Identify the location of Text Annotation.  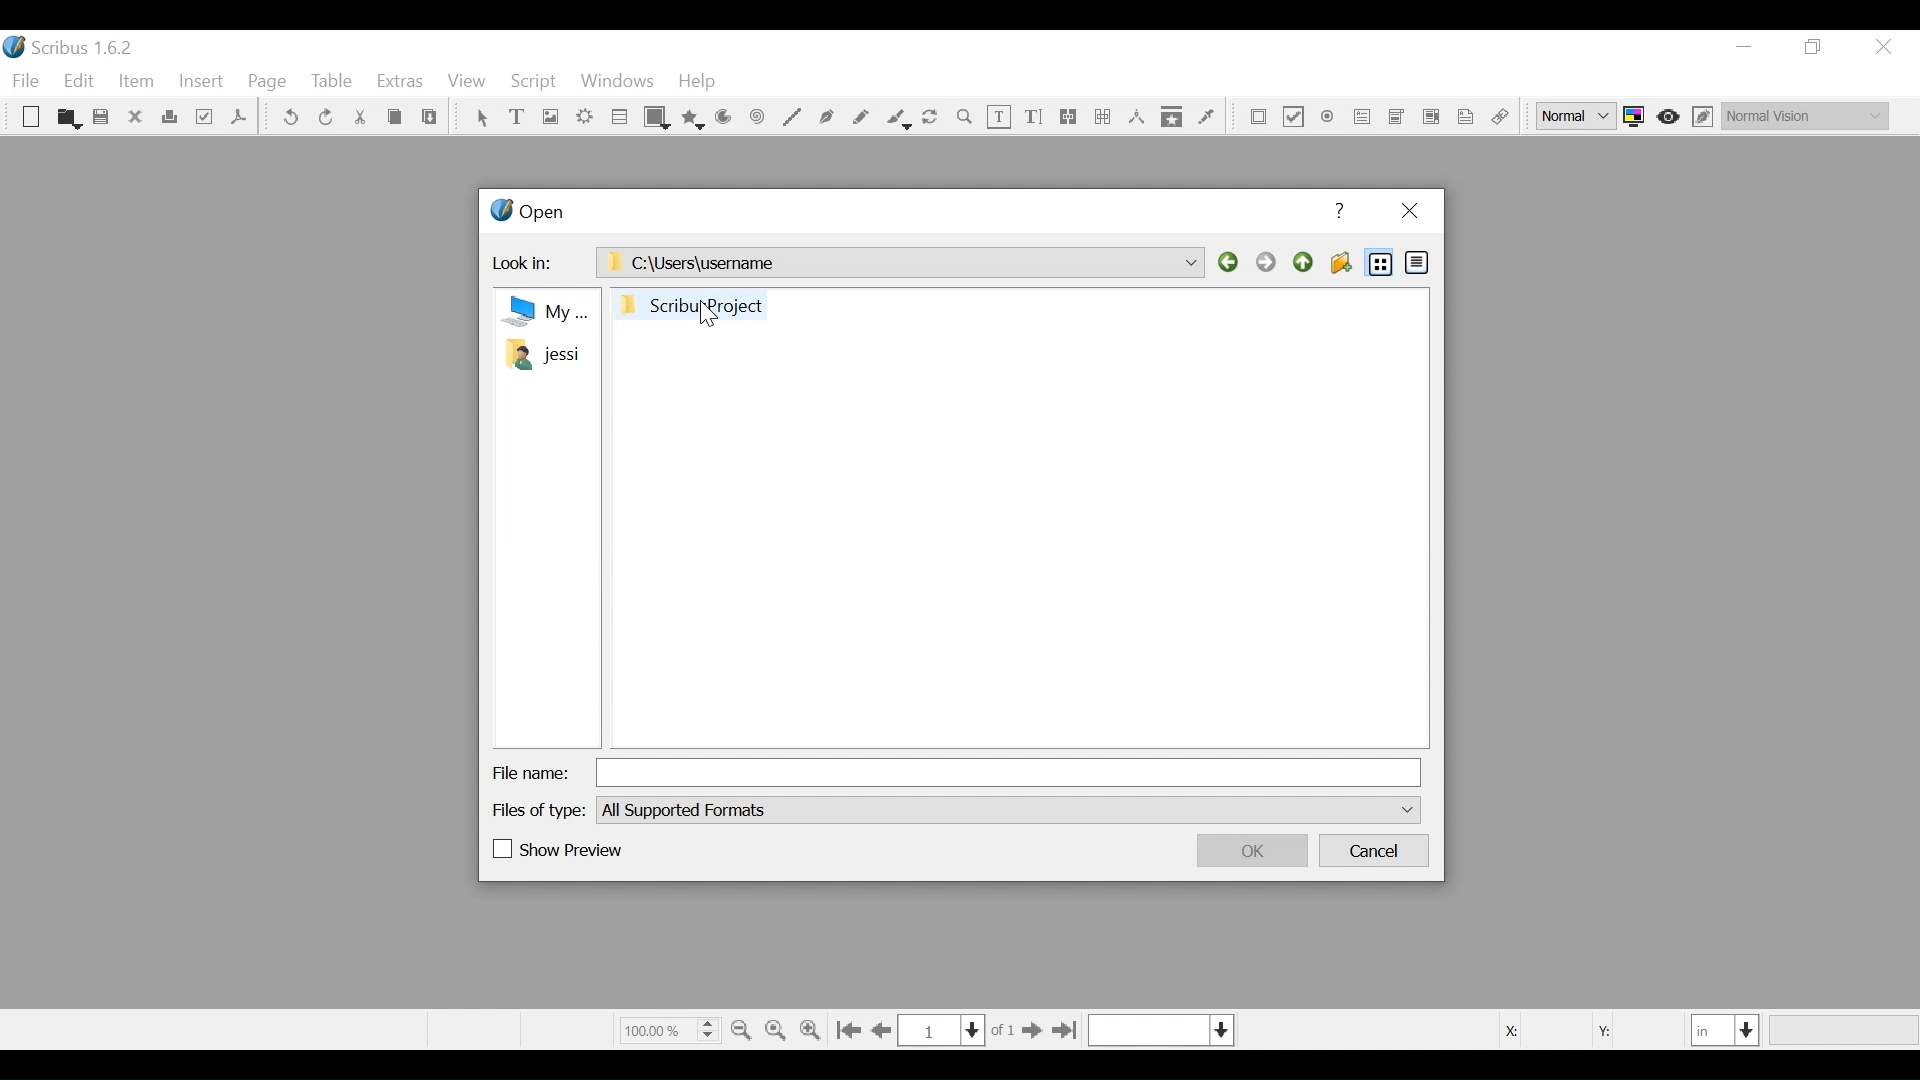
(1463, 118).